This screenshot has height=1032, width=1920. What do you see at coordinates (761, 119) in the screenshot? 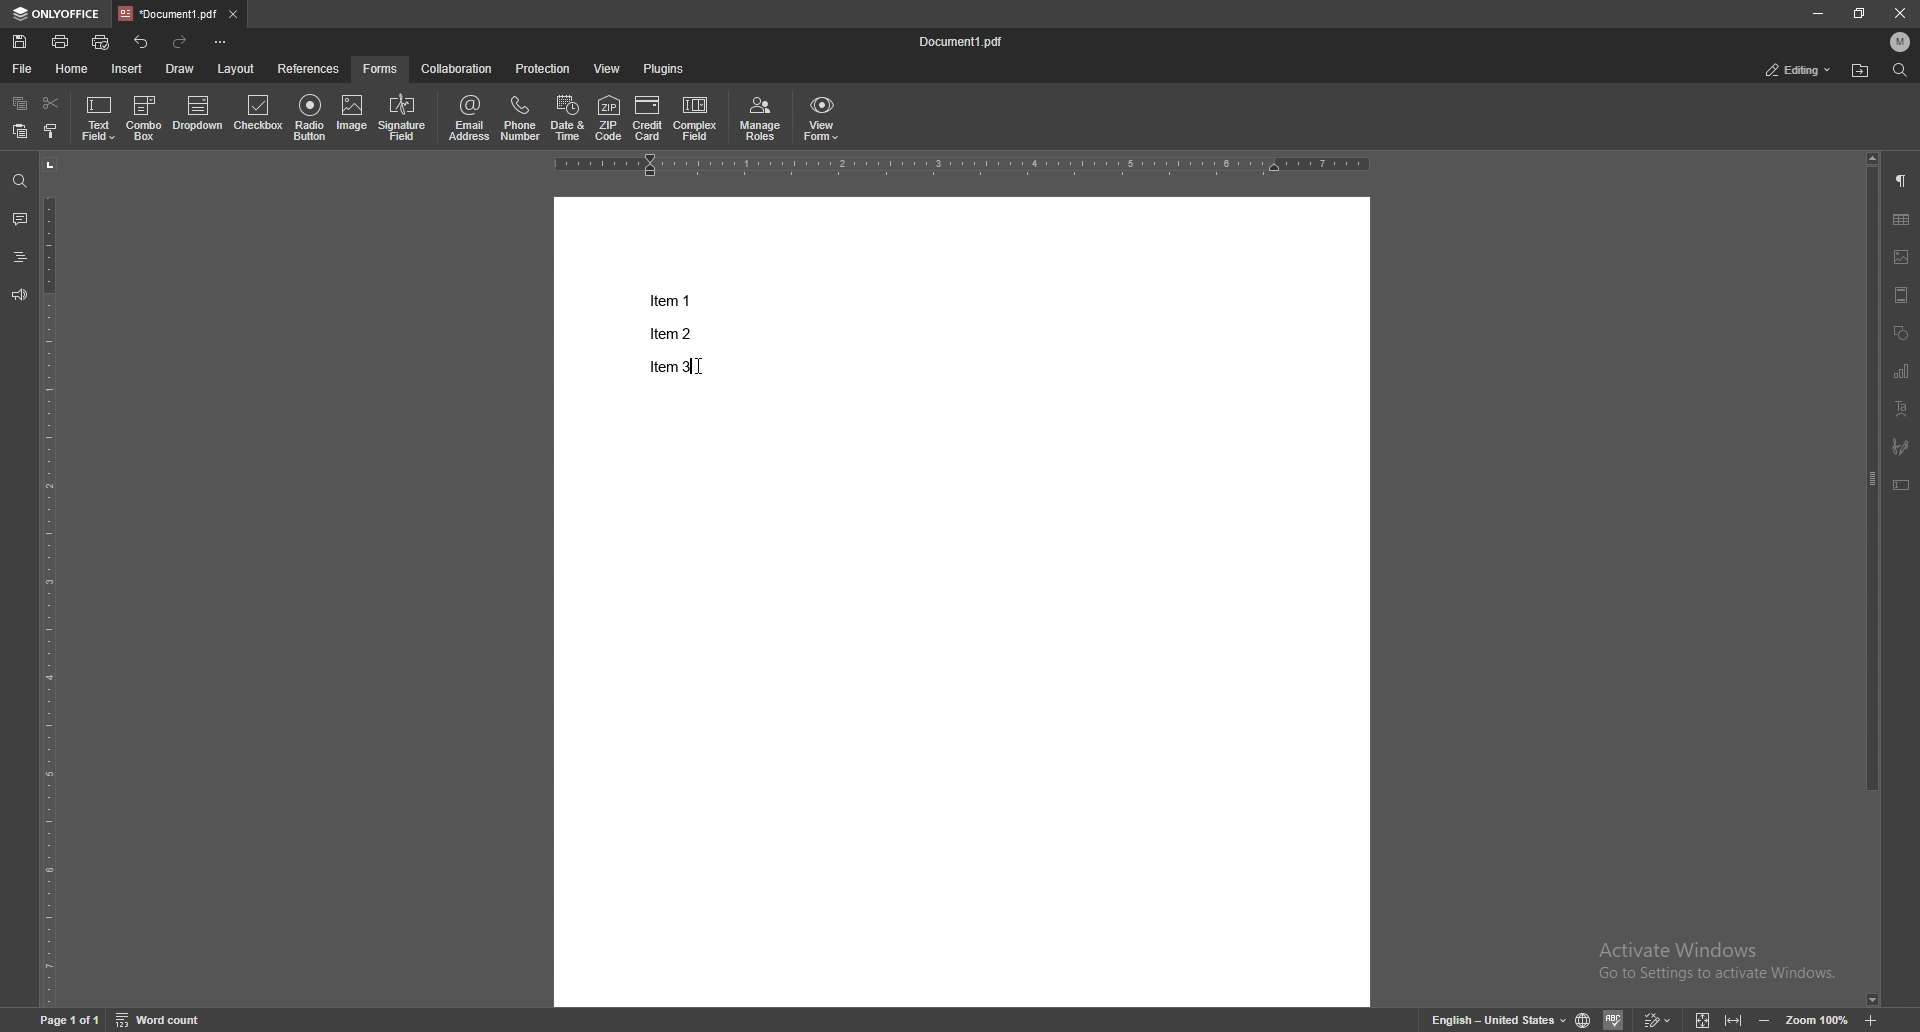
I see `manage roles` at bounding box center [761, 119].